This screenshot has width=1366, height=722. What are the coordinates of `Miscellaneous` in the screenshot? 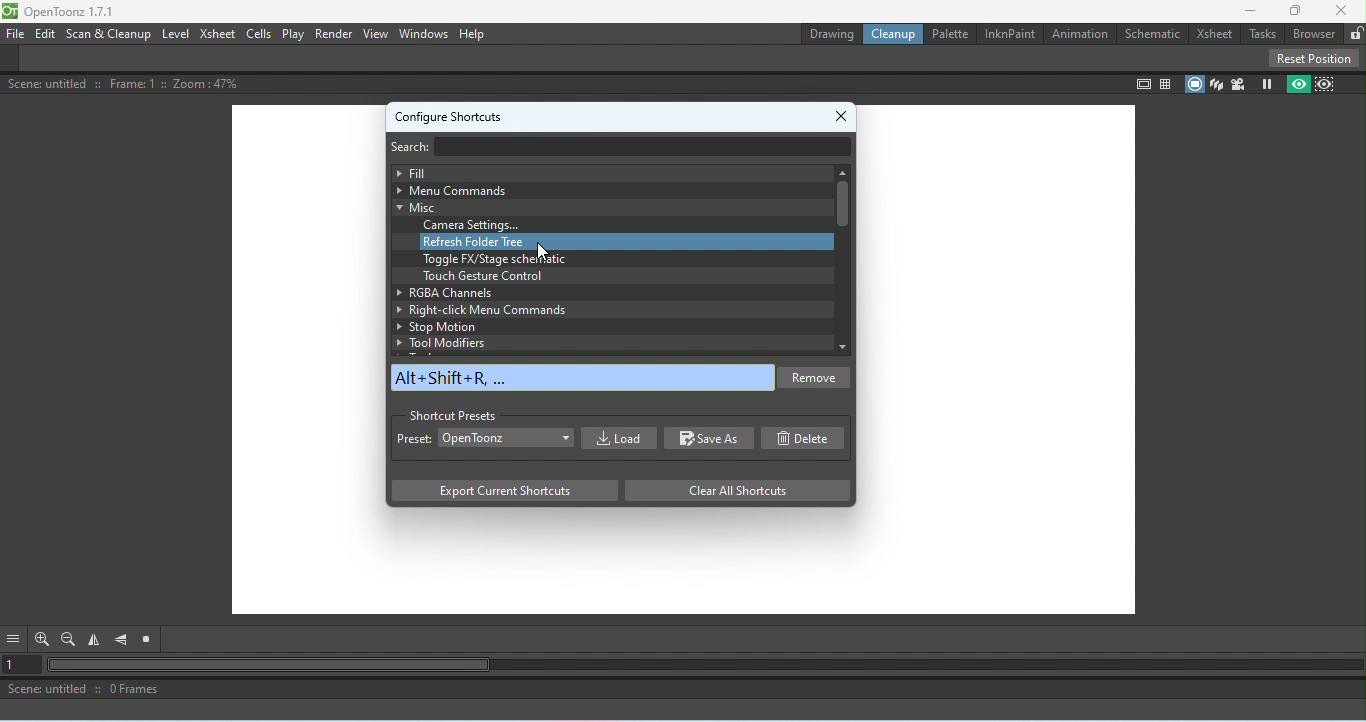 It's located at (603, 207).